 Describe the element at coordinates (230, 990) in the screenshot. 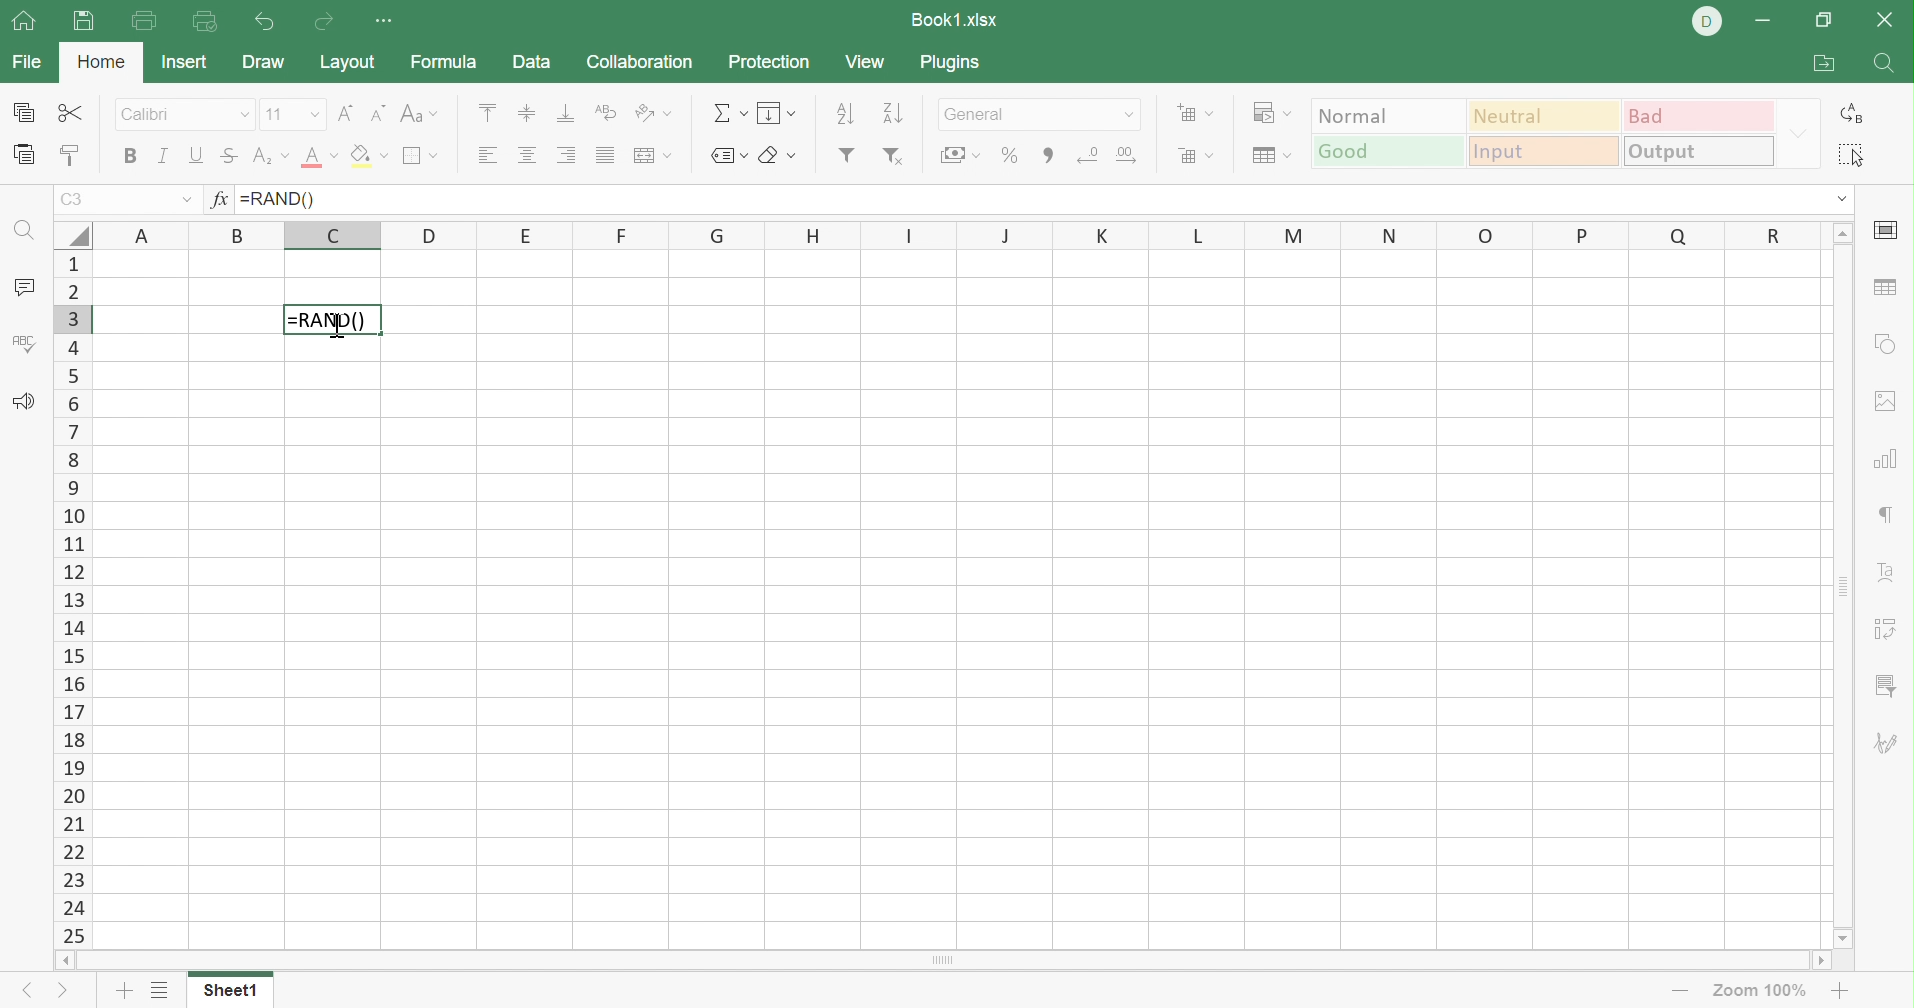

I see `Sheet1` at that location.